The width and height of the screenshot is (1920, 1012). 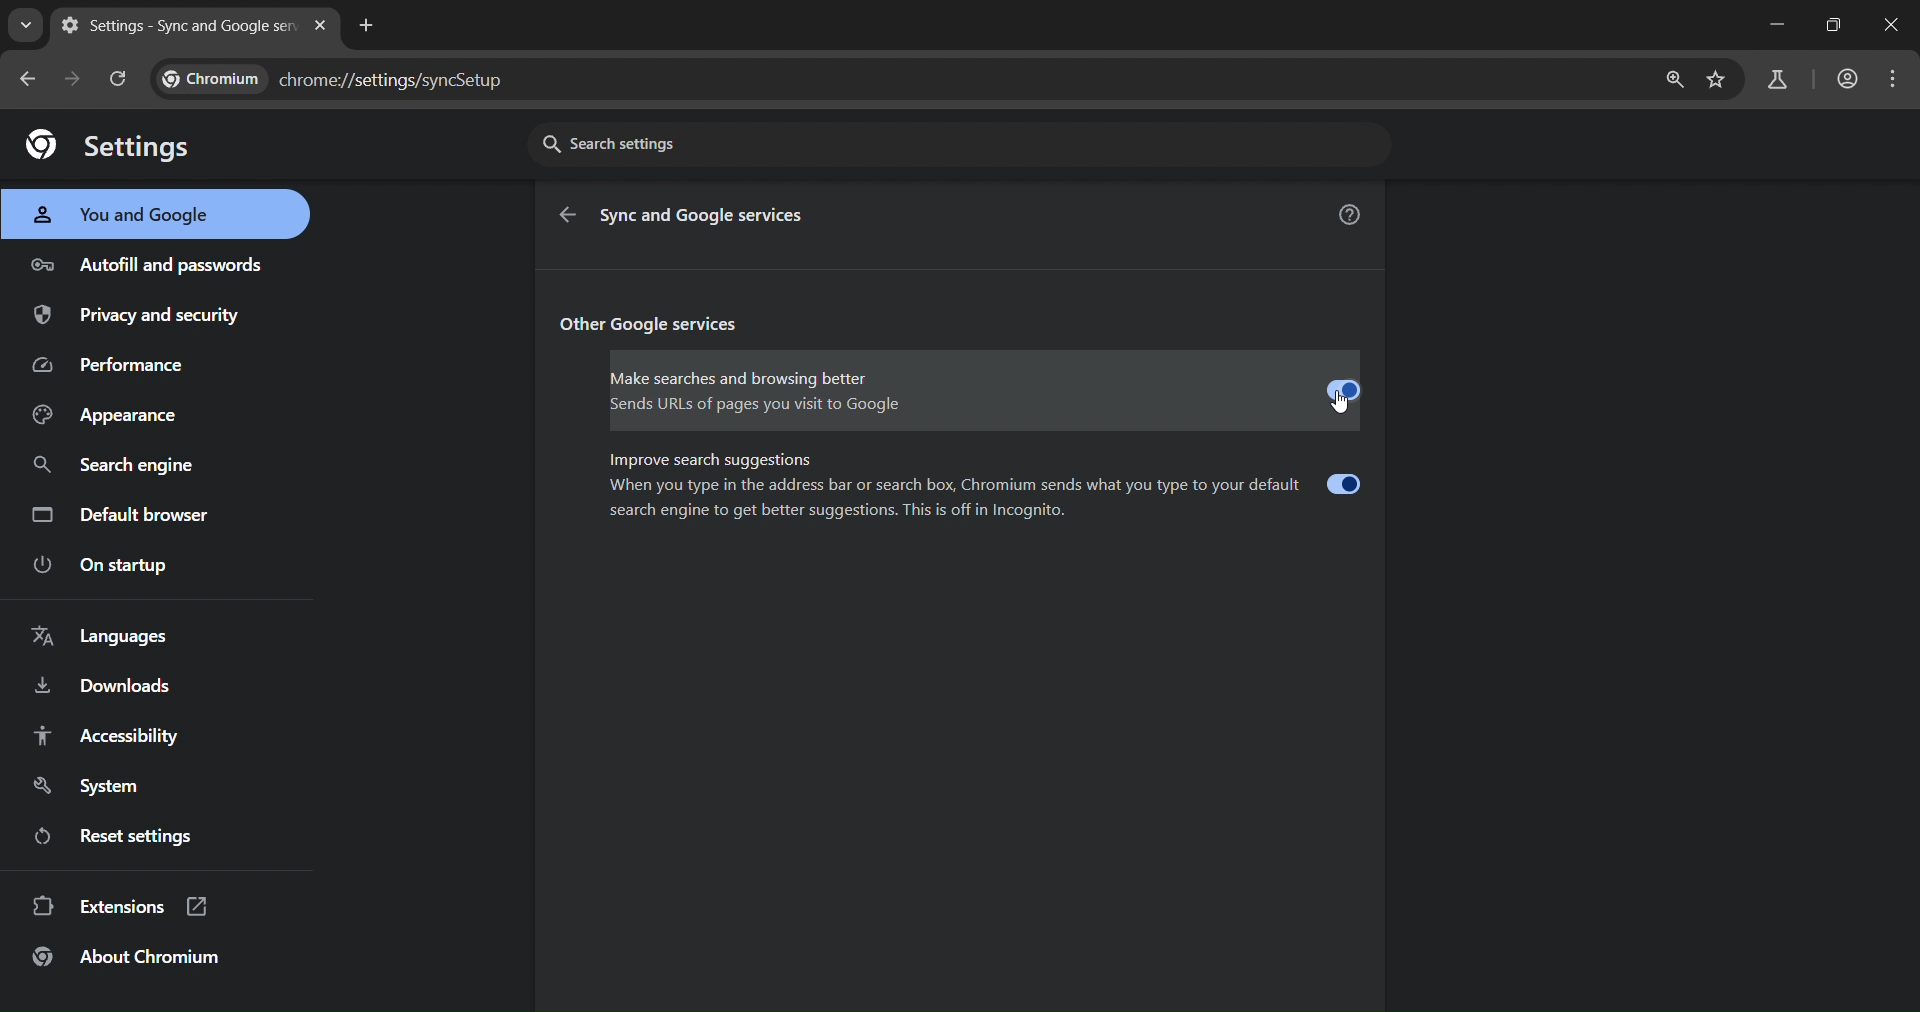 What do you see at coordinates (142, 314) in the screenshot?
I see `privacy and security` at bounding box center [142, 314].